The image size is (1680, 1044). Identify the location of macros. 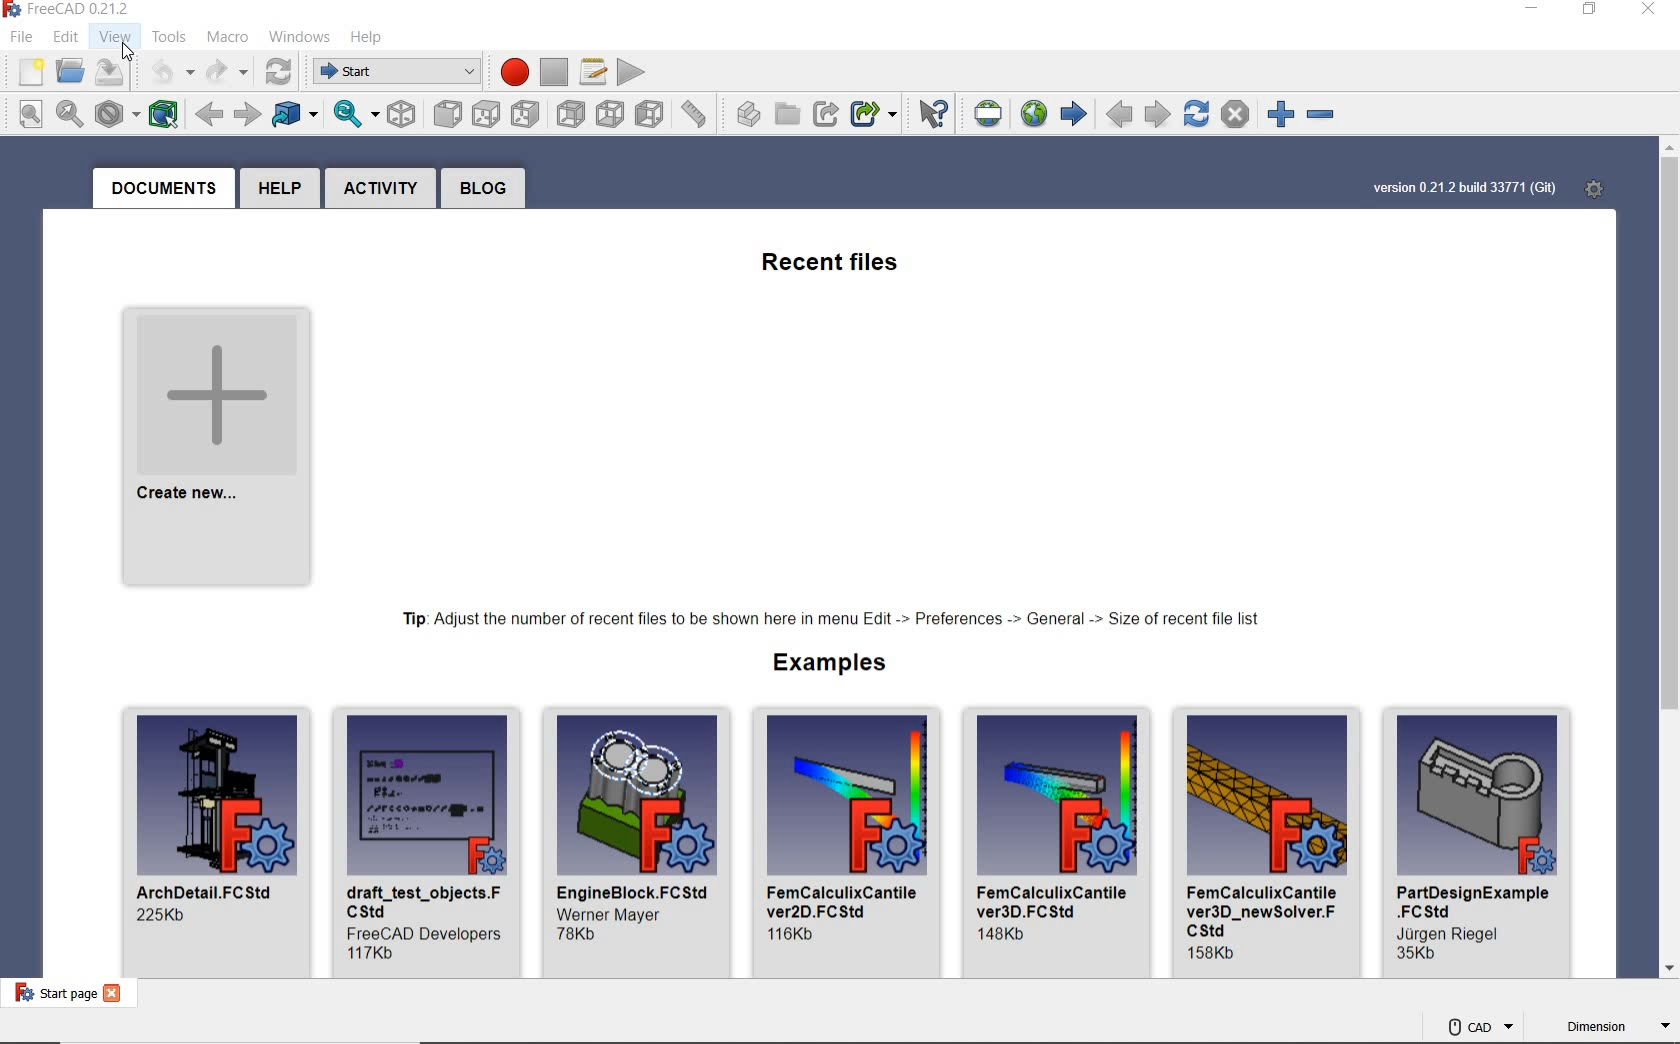
(593, 72).